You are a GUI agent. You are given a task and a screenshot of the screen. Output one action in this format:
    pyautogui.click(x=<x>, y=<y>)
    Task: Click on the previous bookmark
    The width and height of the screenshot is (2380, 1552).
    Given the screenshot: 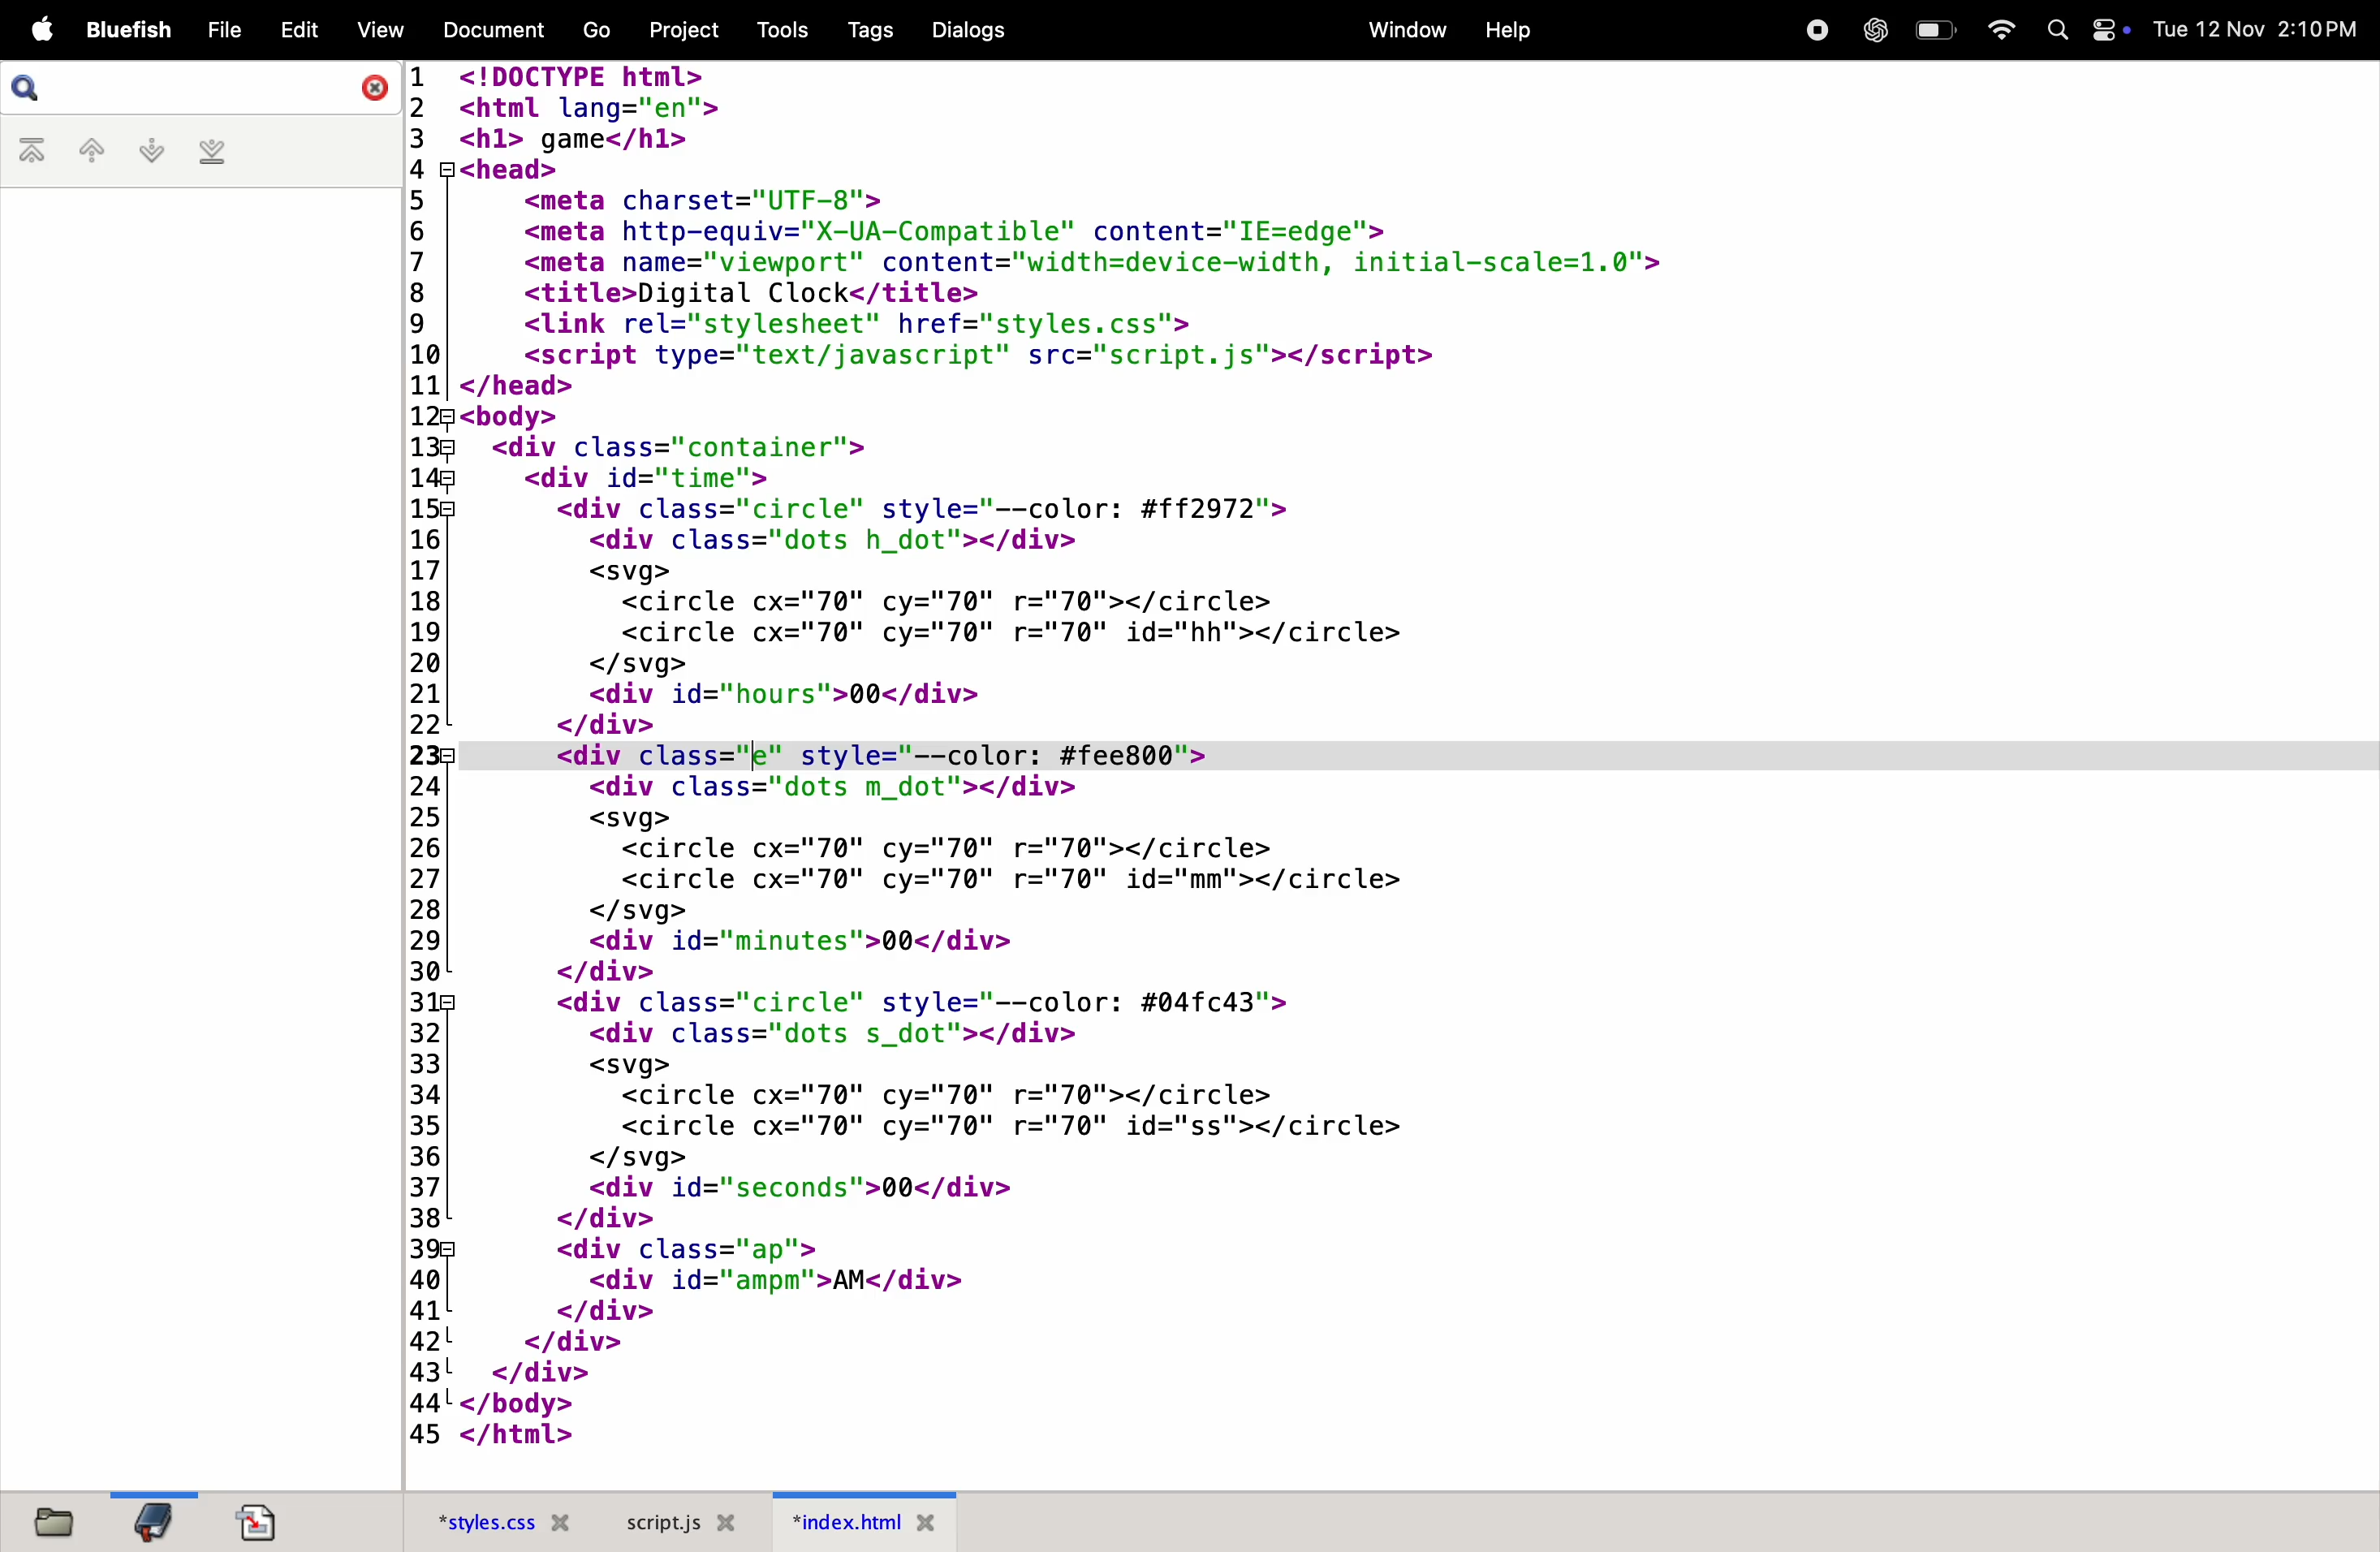 What is the action you would take?
    pyautogui.click(x=90, y=151)
    